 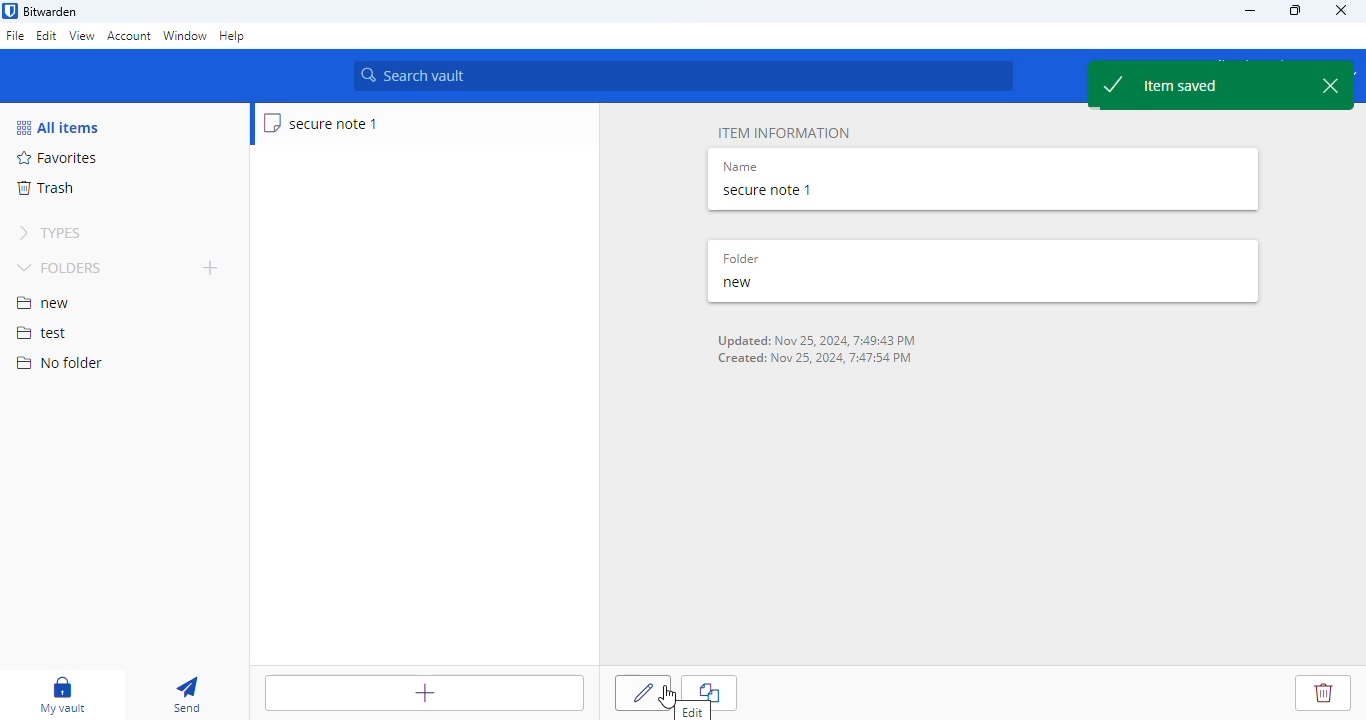 I want to click on item information, so click(x=784, y=133).